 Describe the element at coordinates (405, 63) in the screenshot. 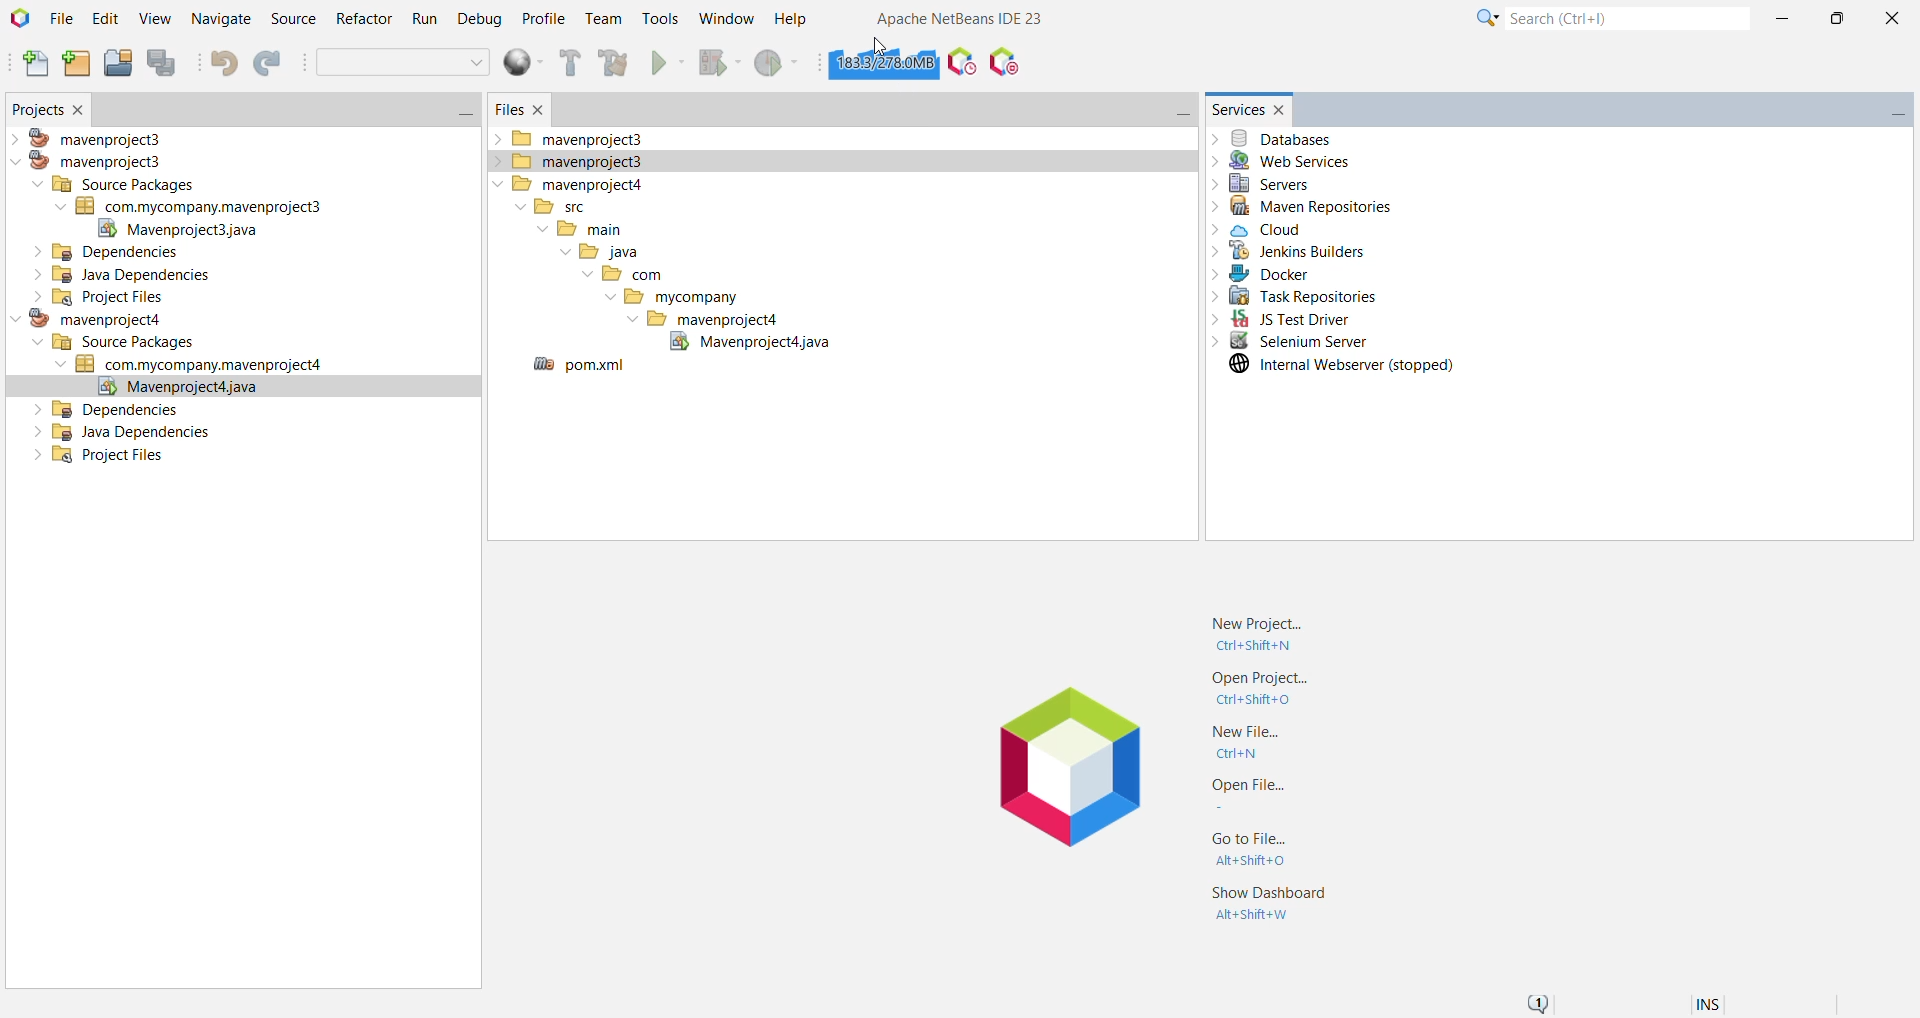

I see `default config` at that location.